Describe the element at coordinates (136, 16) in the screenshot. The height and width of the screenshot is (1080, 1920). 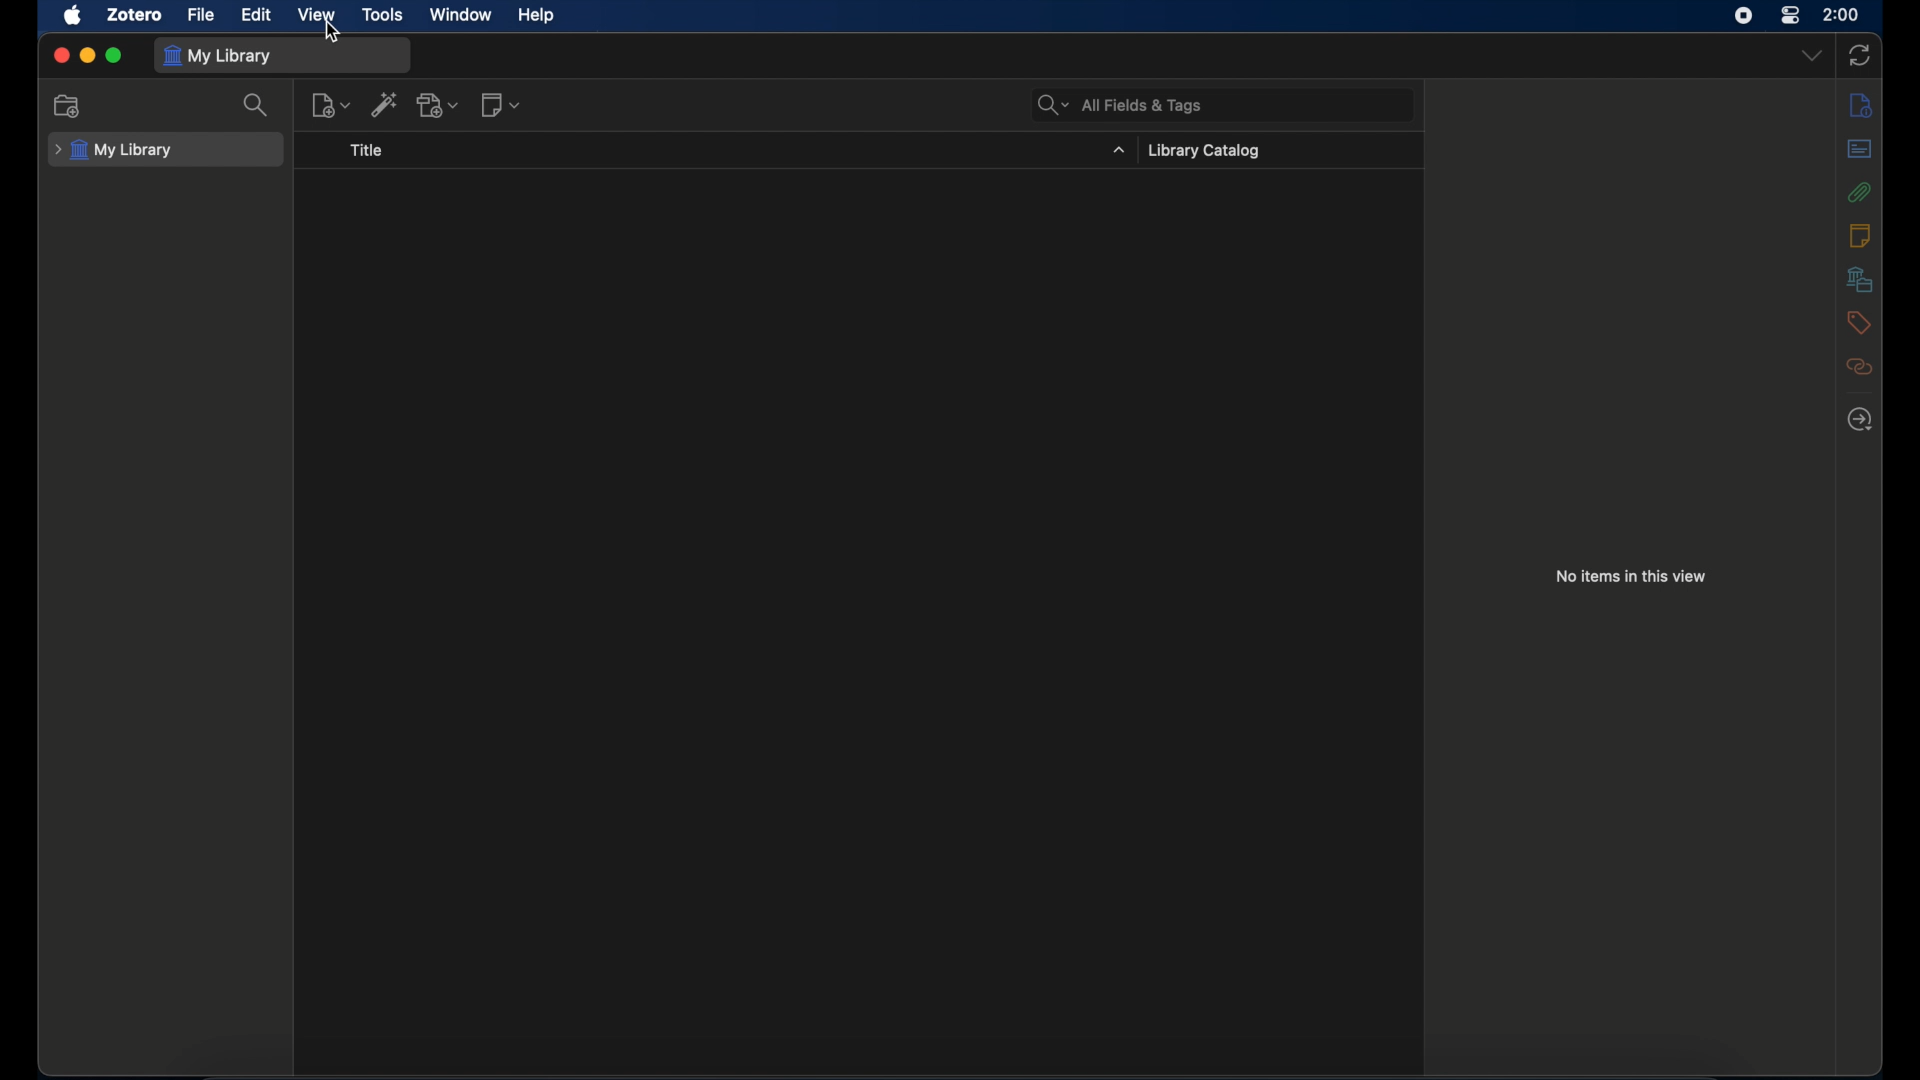
I see `zotero` at that location.